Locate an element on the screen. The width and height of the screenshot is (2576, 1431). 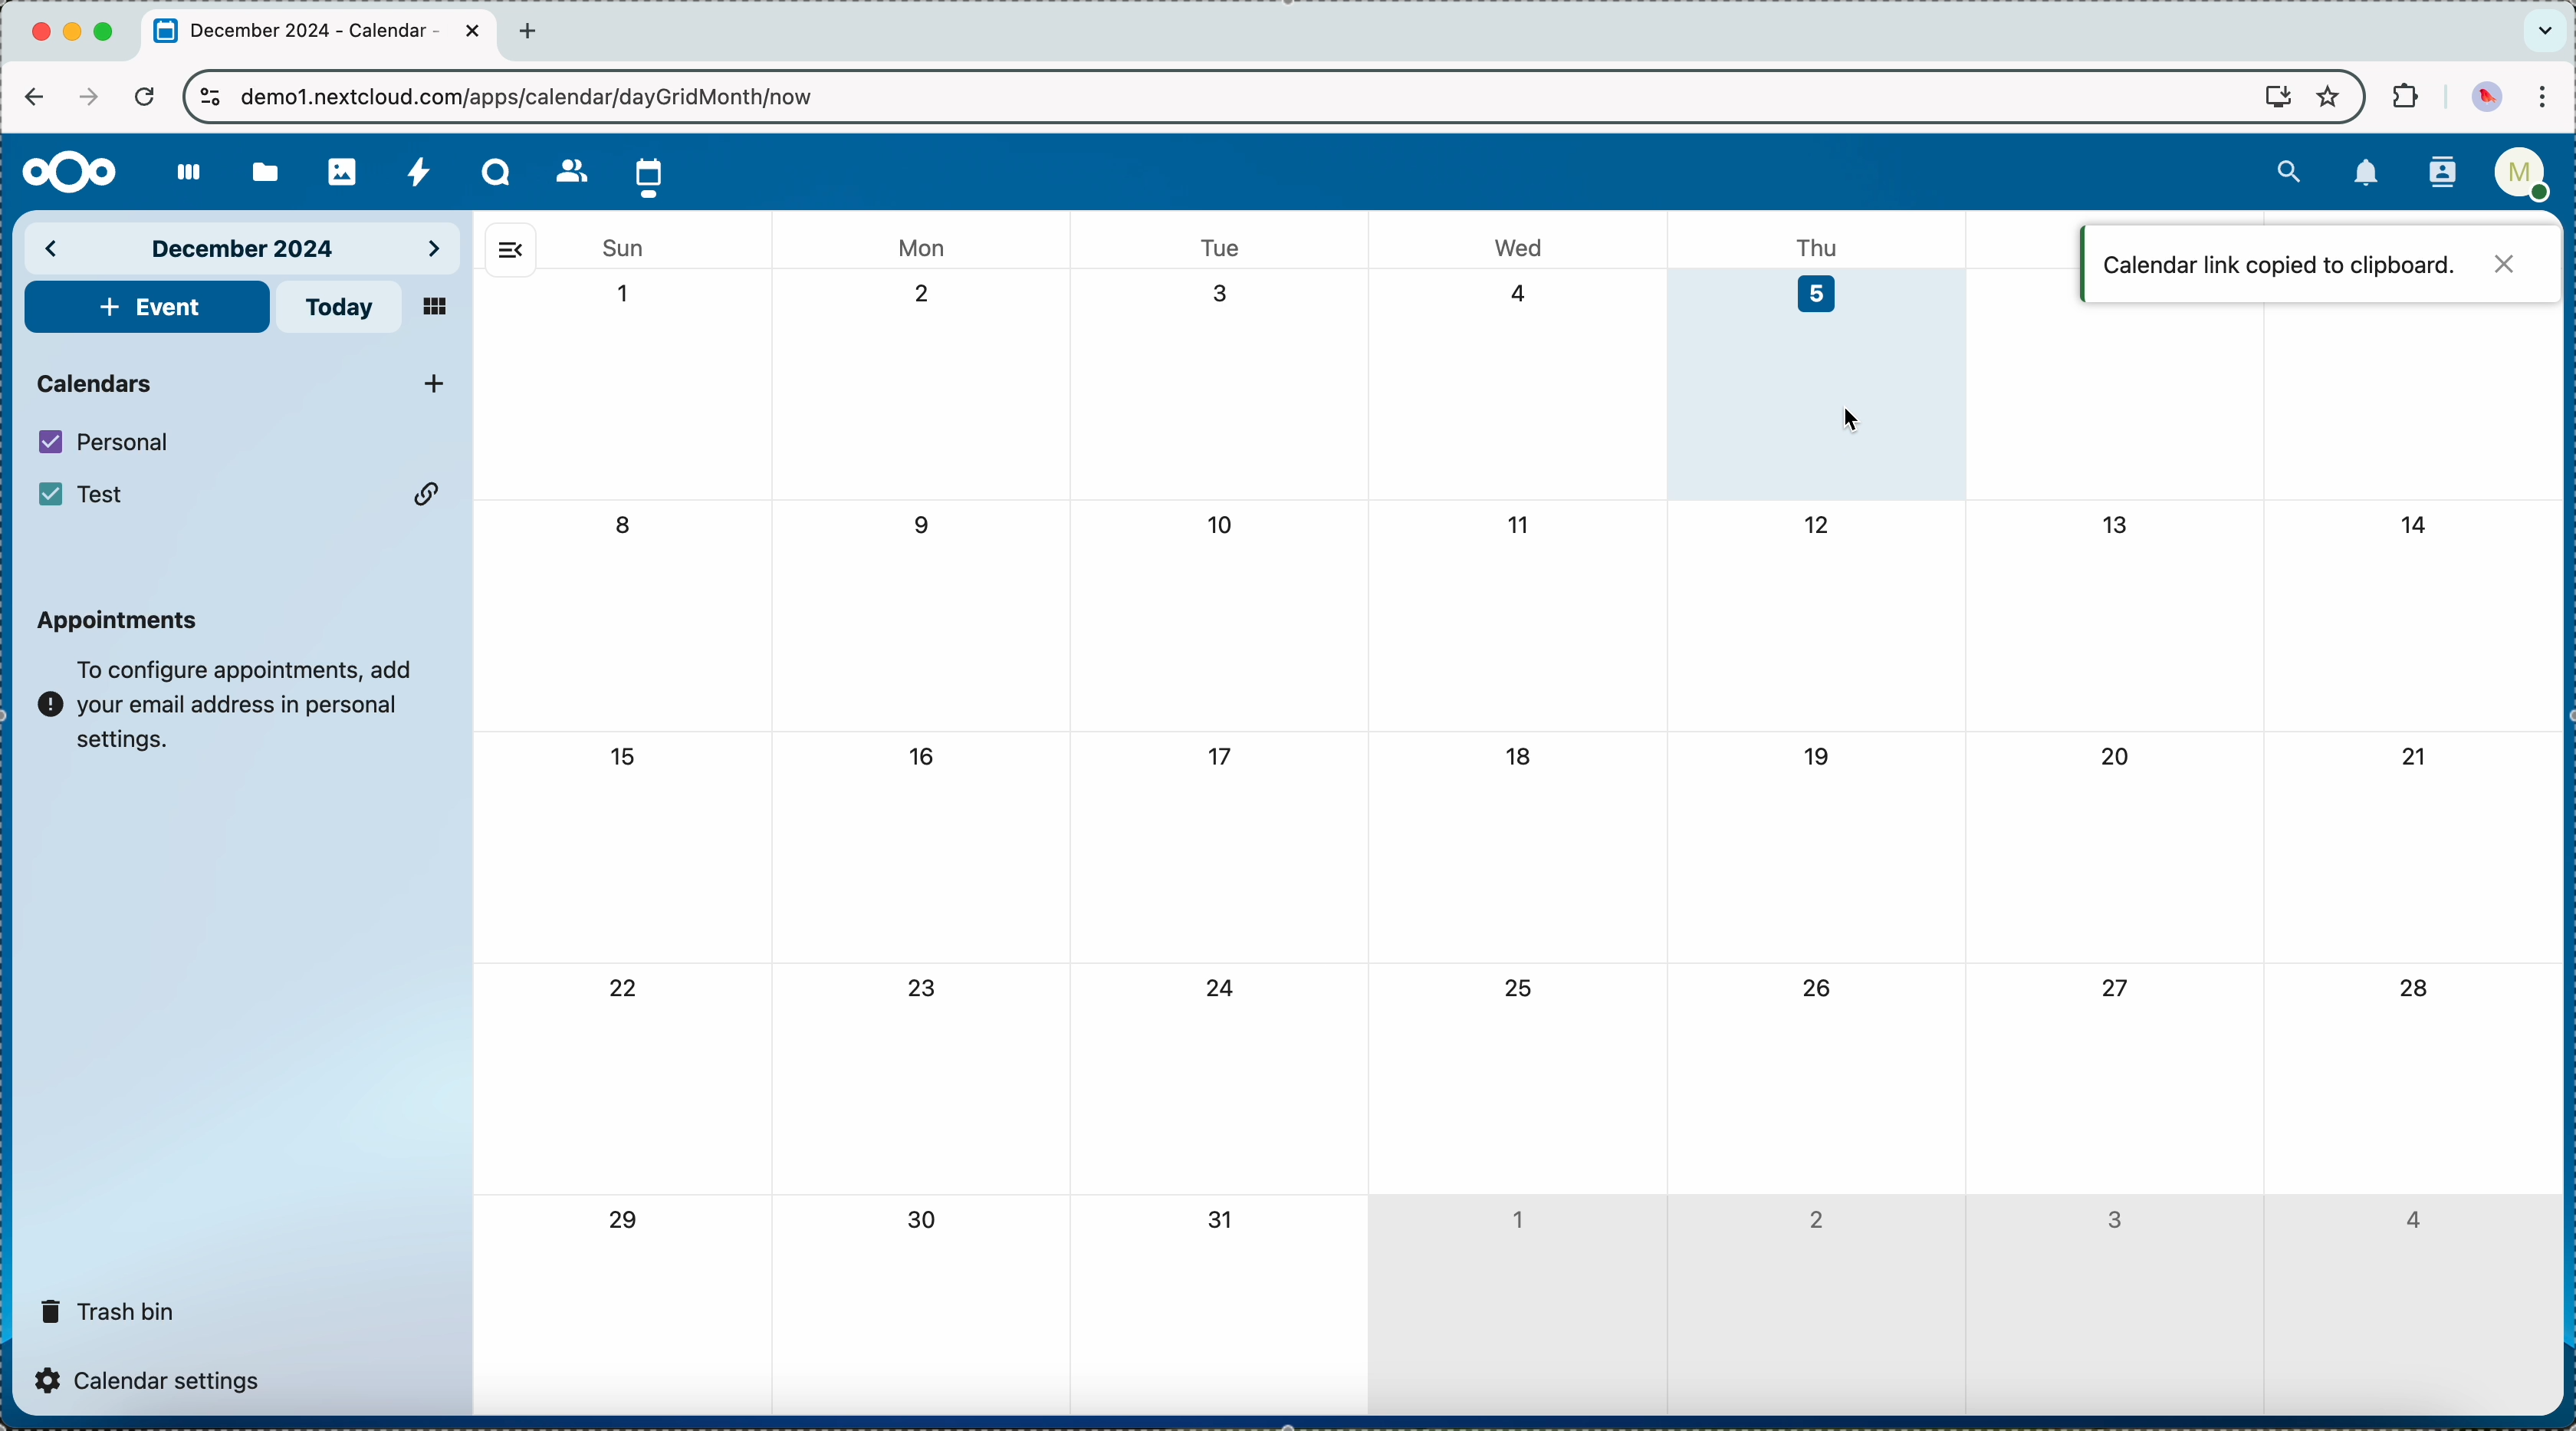
close Chrome is located at coordinates (40, 33).